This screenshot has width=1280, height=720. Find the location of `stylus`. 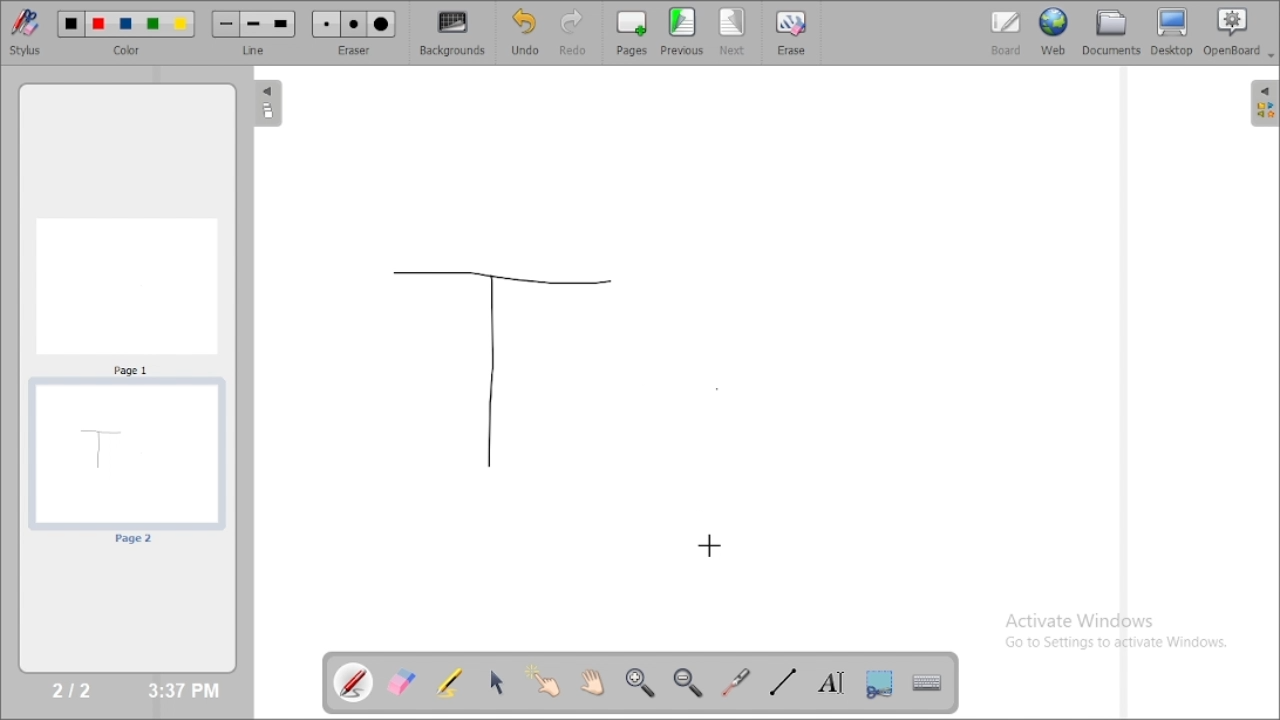

stylus is located at coordinates (25, 31).